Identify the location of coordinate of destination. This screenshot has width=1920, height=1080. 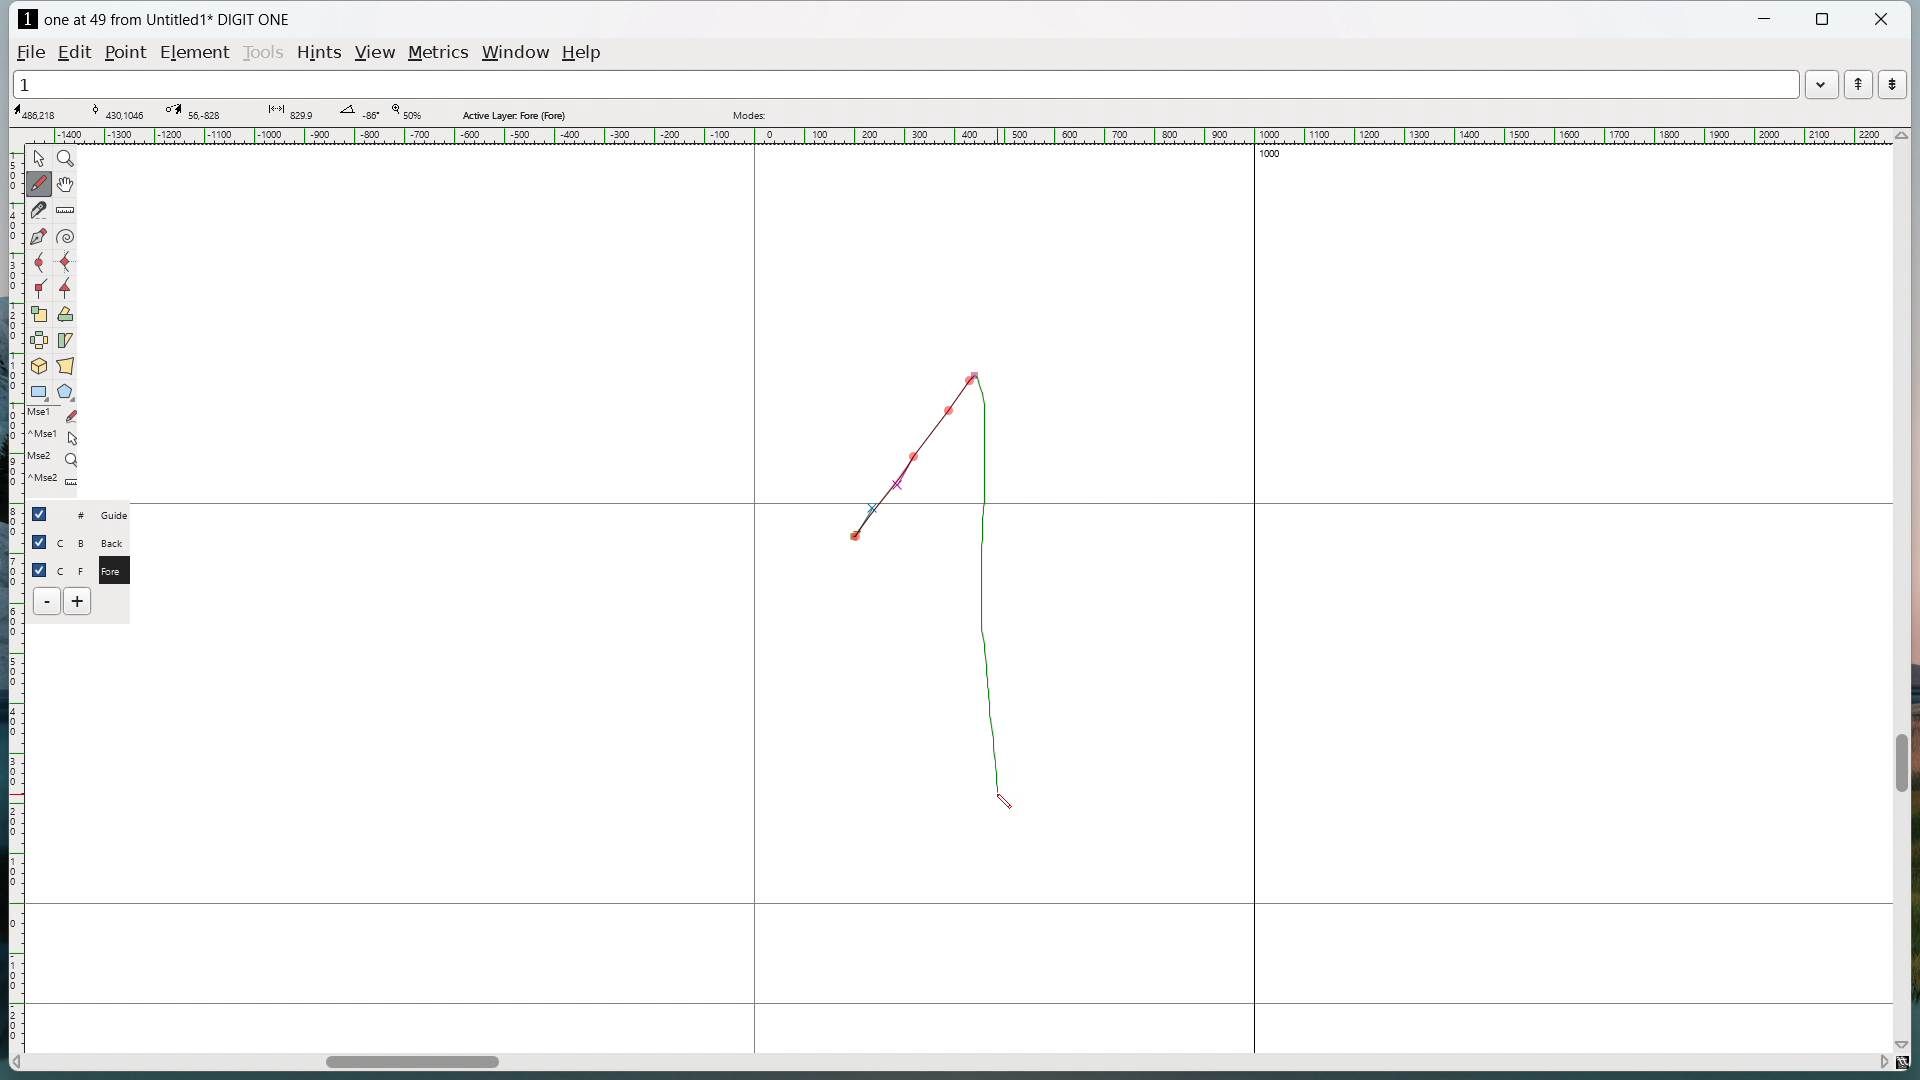
(193, 112).